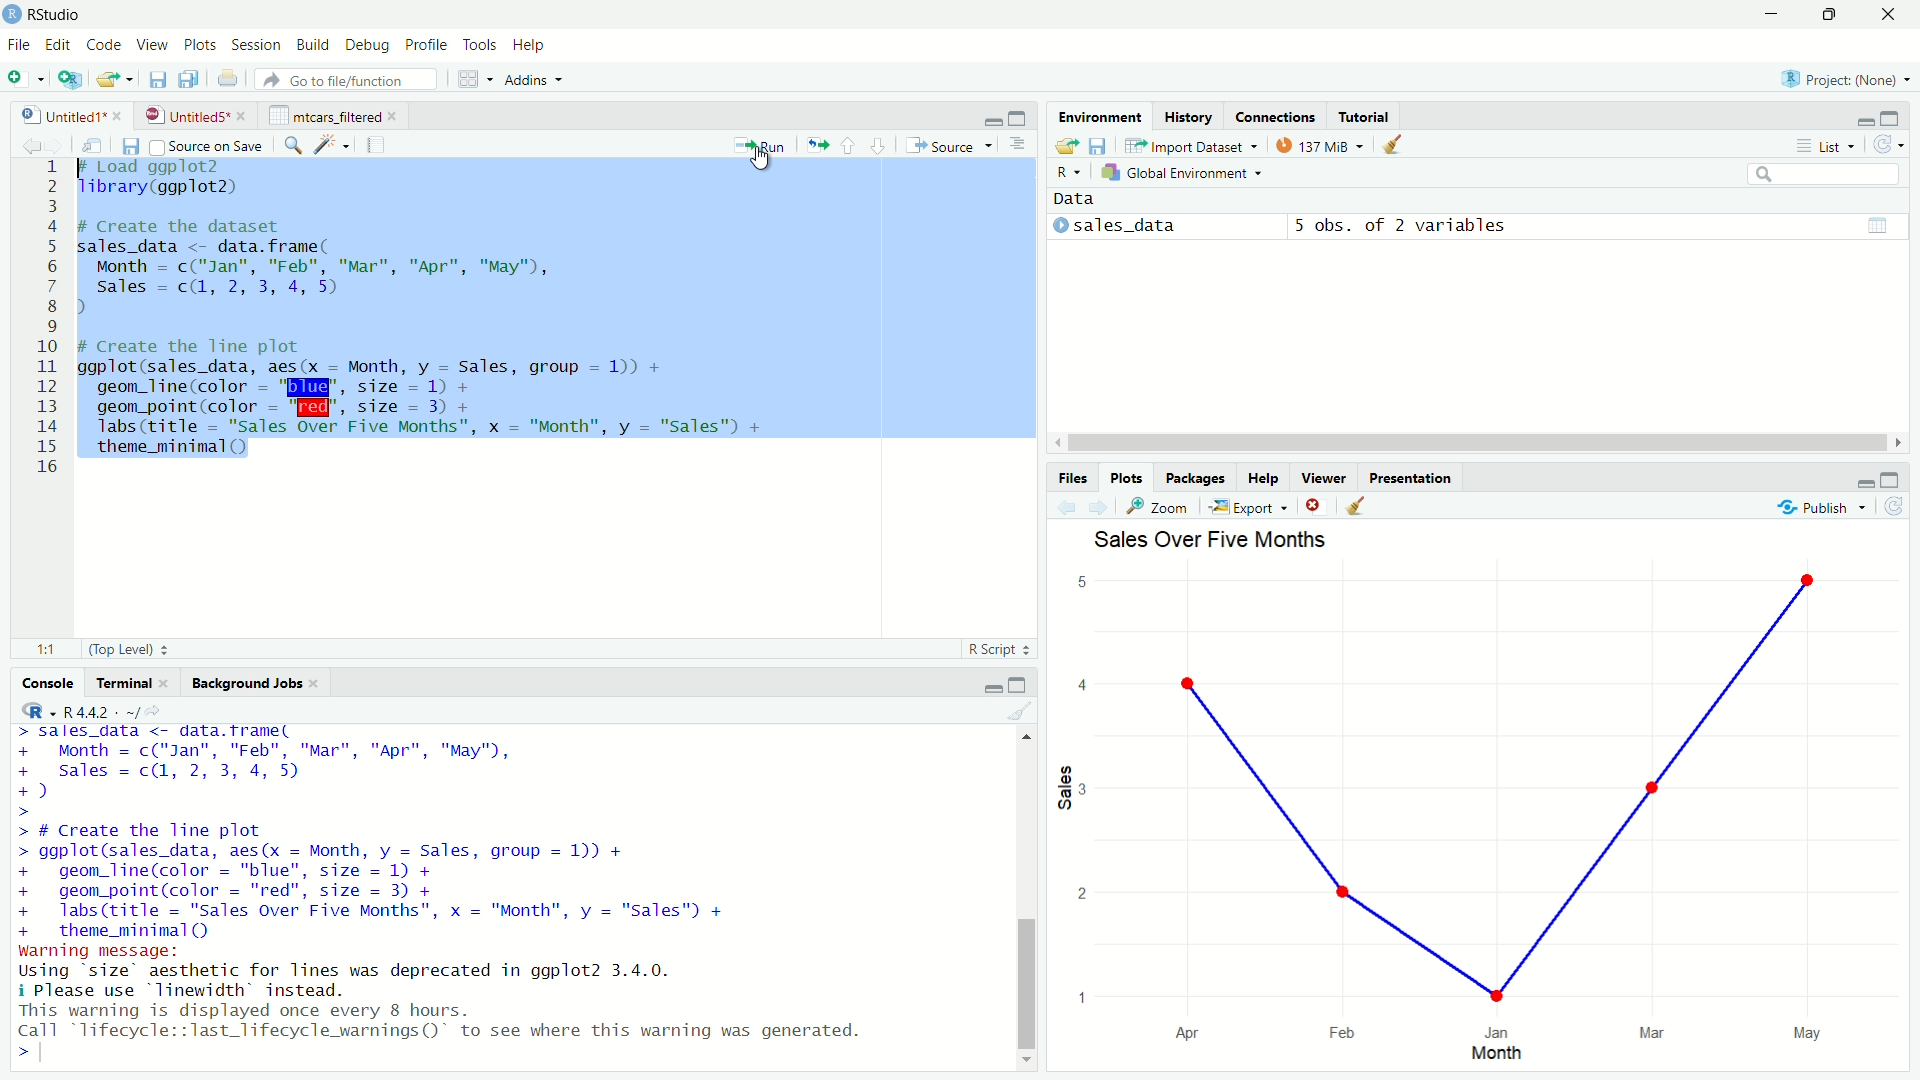 The image size is (1920, 1080). What do you see at coordinates (1018, 146) in the screenshot?
I see `show document outline` at bounding box center [1018, 146].